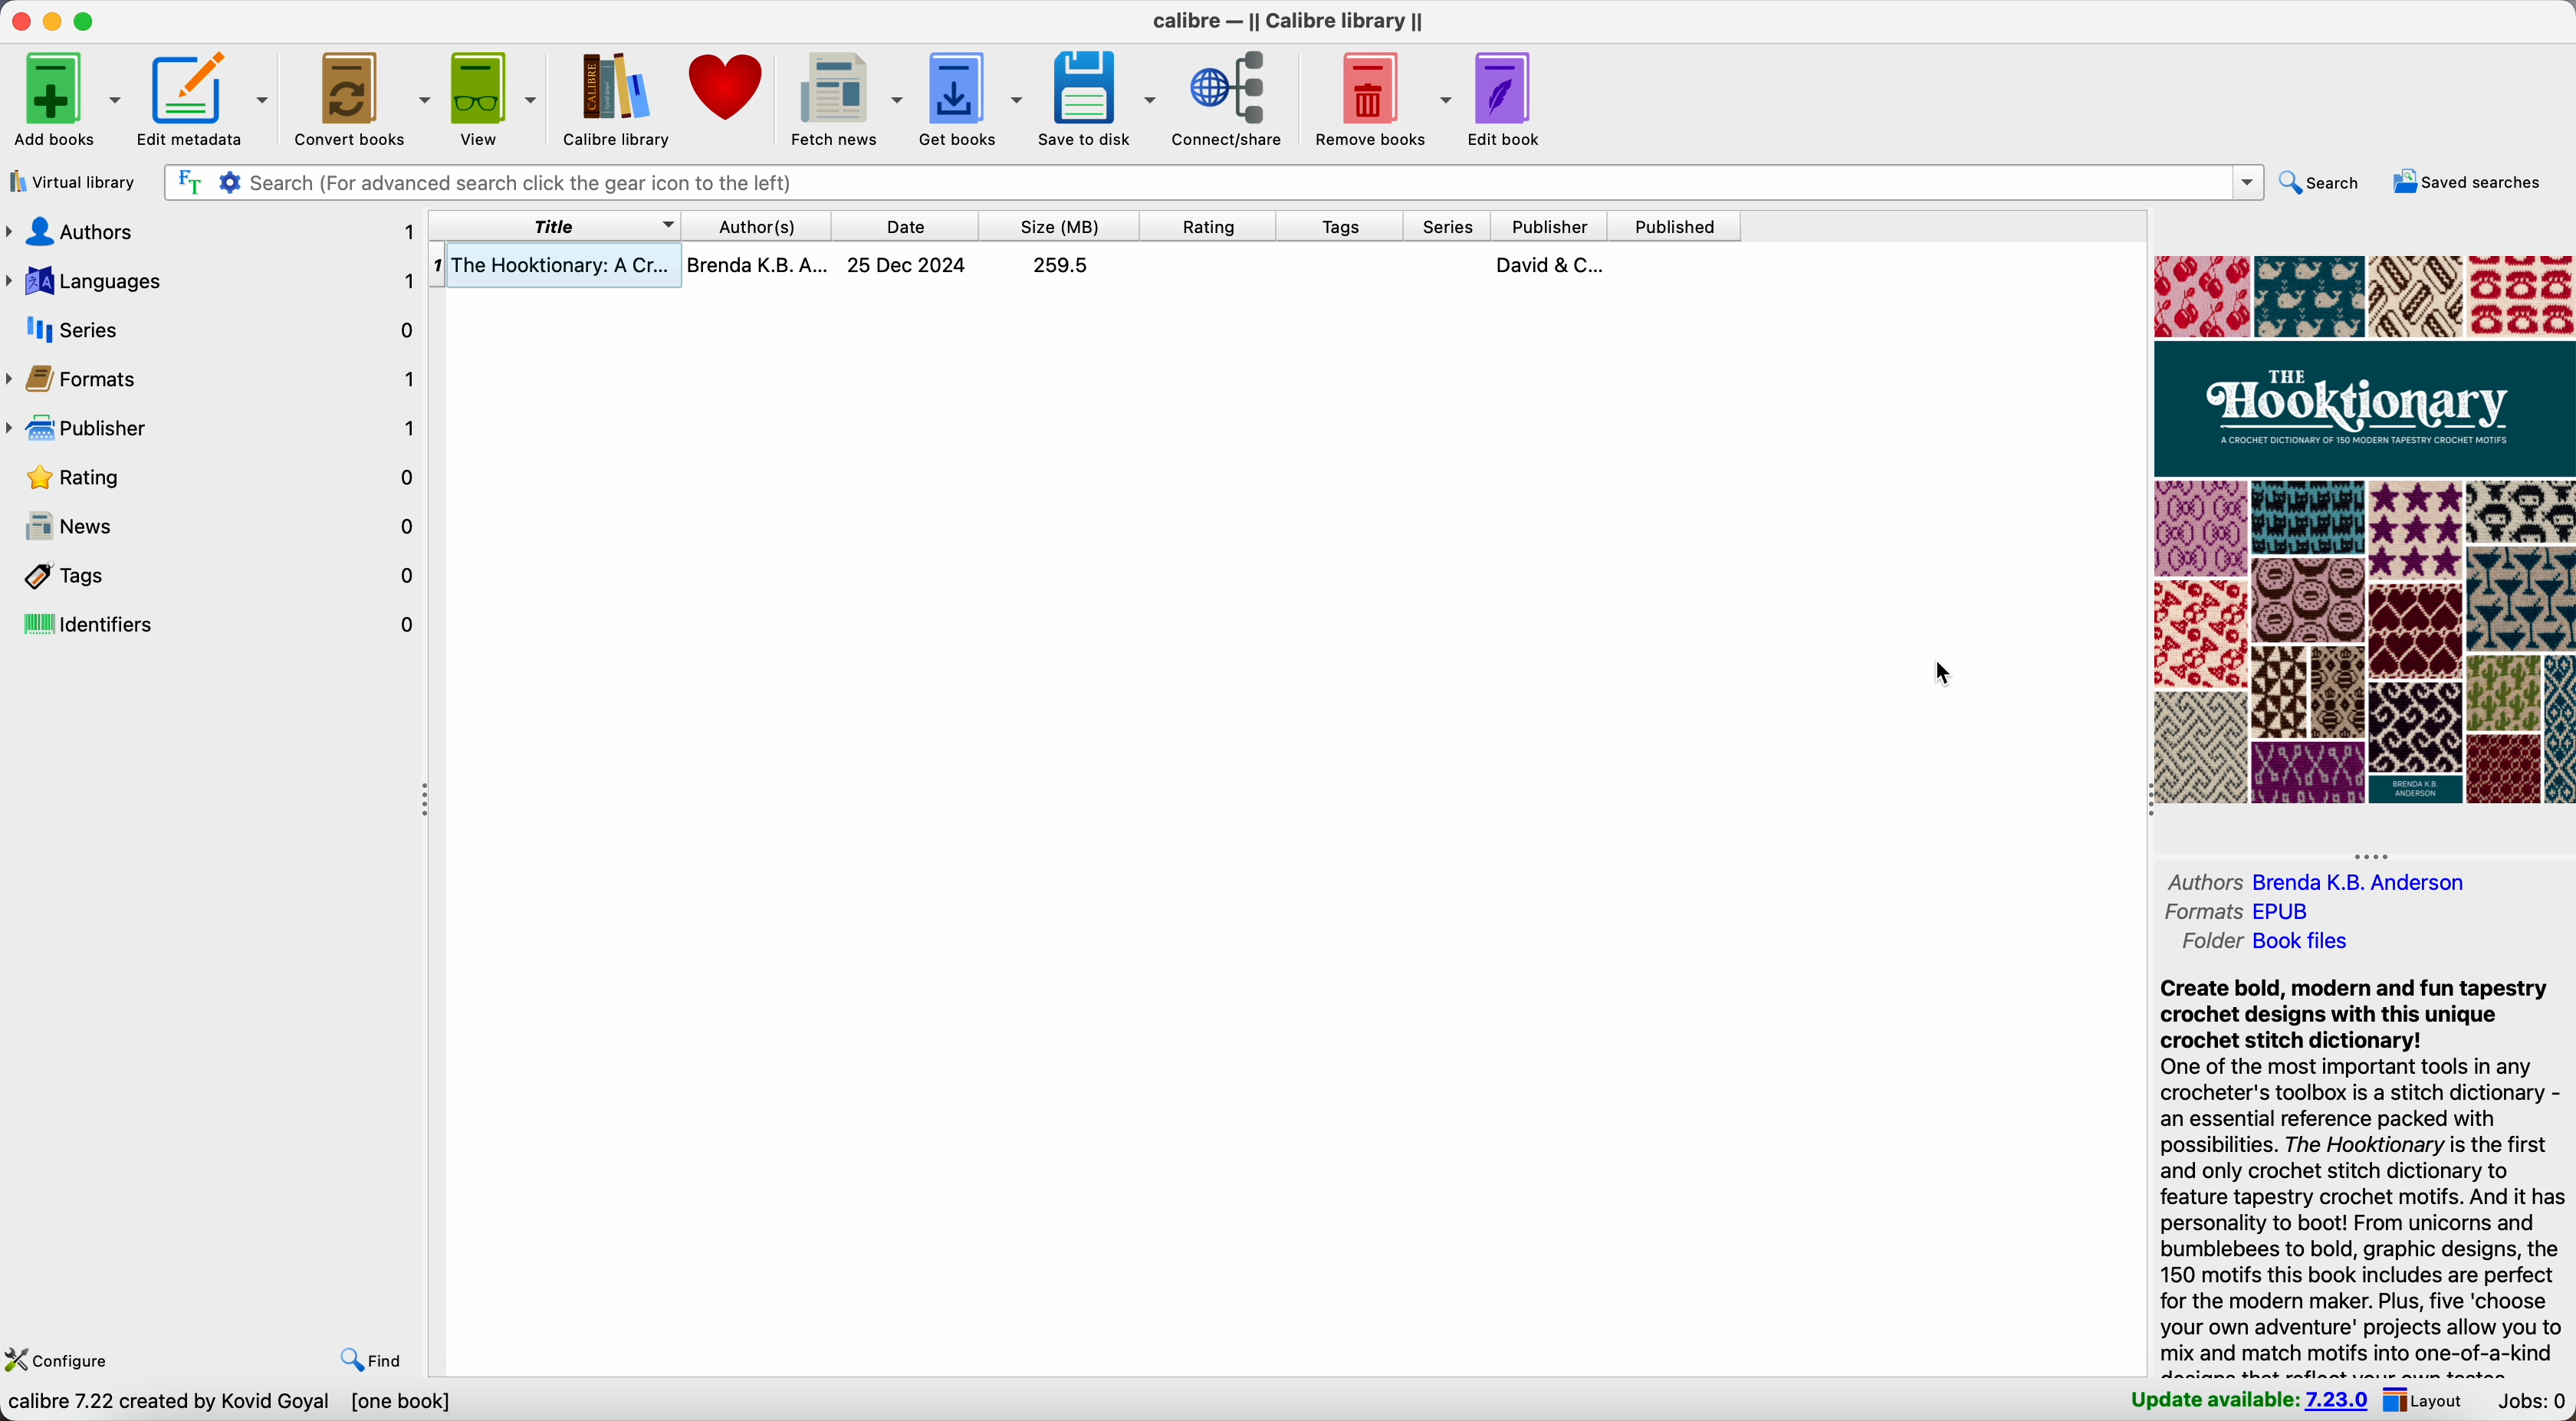  I want to click on donate, so click(730, 86).